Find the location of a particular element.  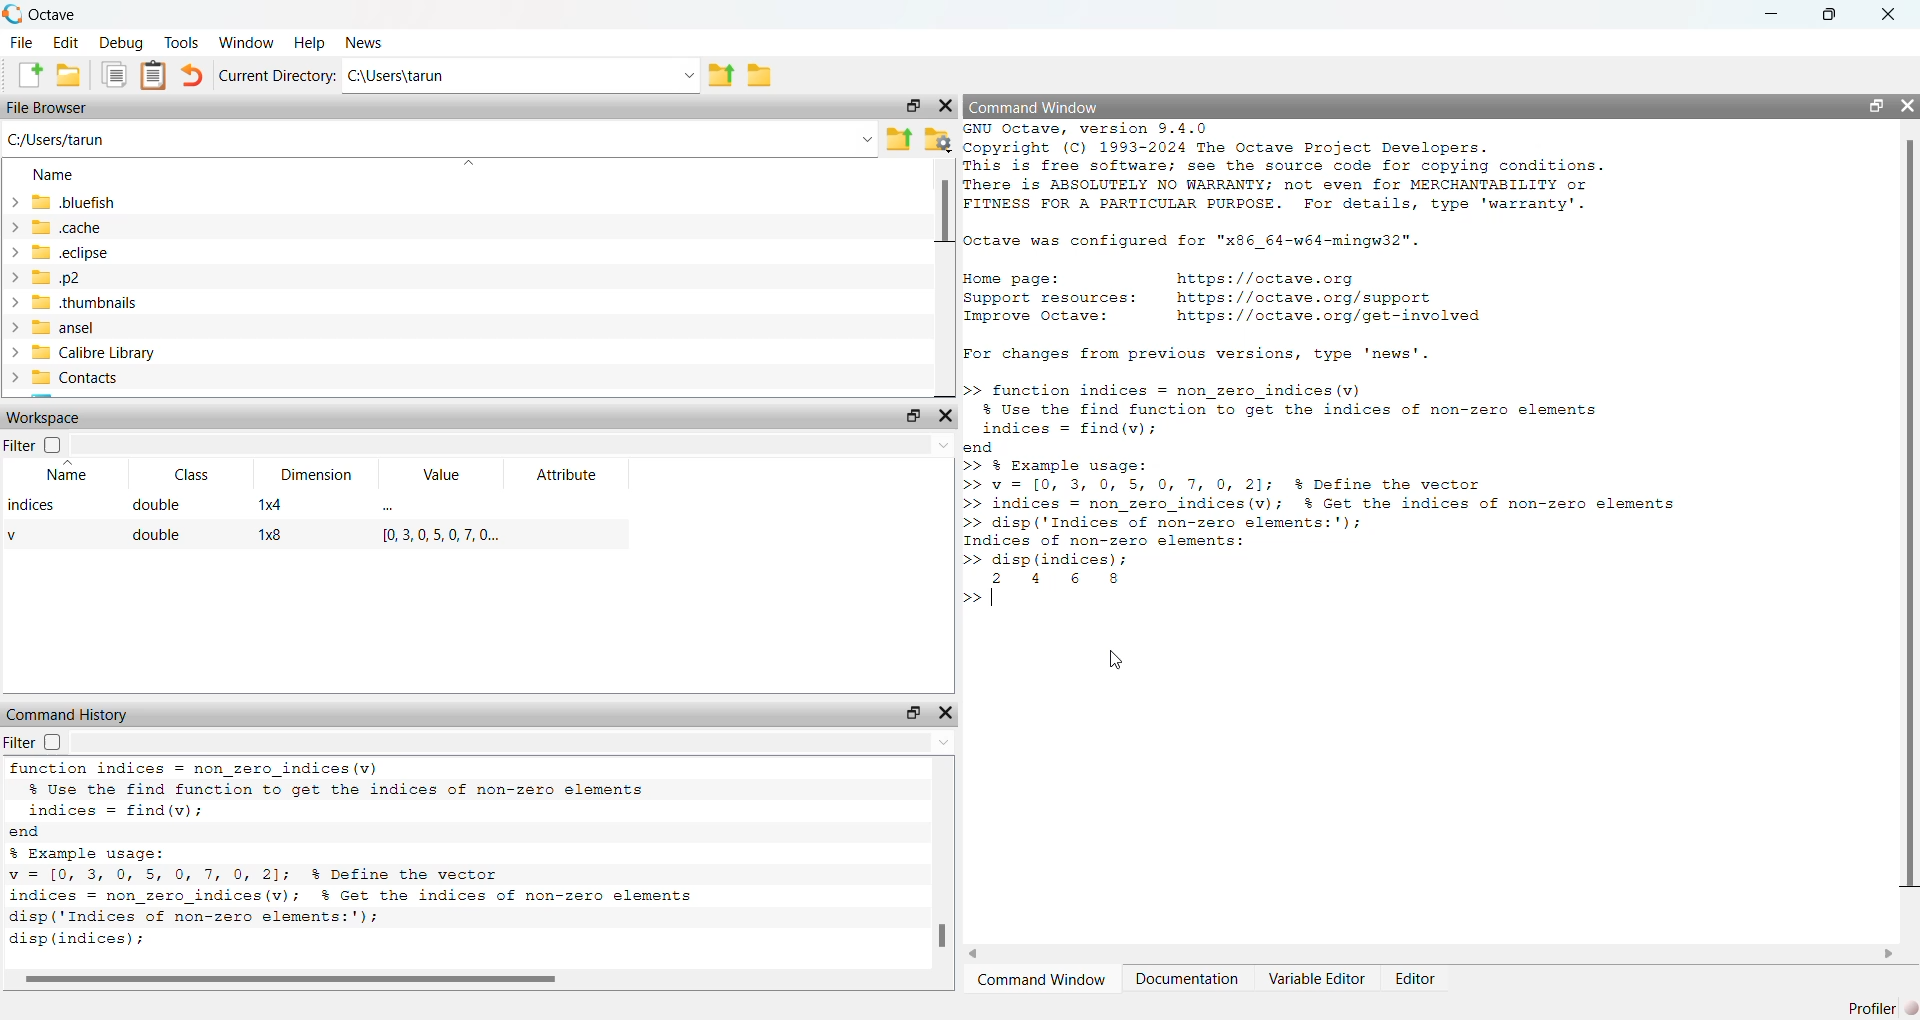

News is located at coordinates (370, 44).